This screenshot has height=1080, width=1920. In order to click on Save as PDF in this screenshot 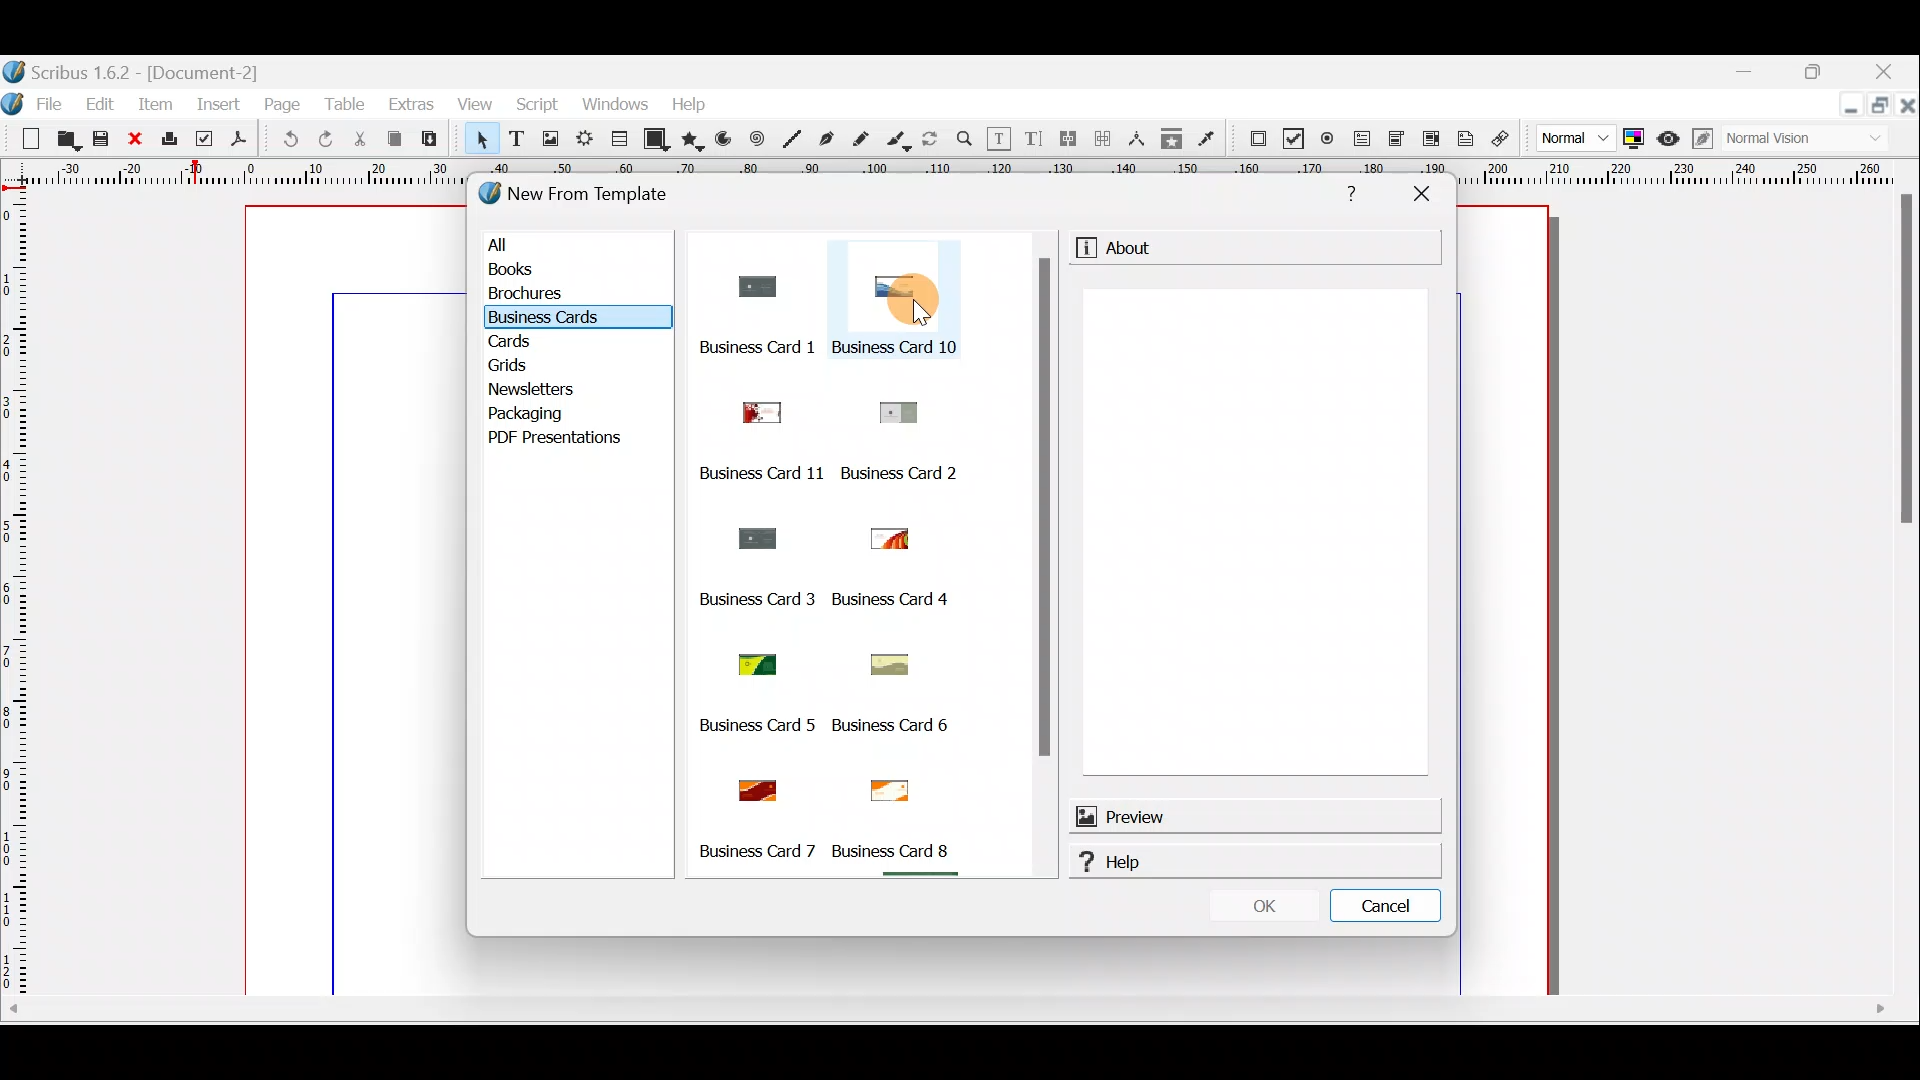, I will do `click(239, 141)`.